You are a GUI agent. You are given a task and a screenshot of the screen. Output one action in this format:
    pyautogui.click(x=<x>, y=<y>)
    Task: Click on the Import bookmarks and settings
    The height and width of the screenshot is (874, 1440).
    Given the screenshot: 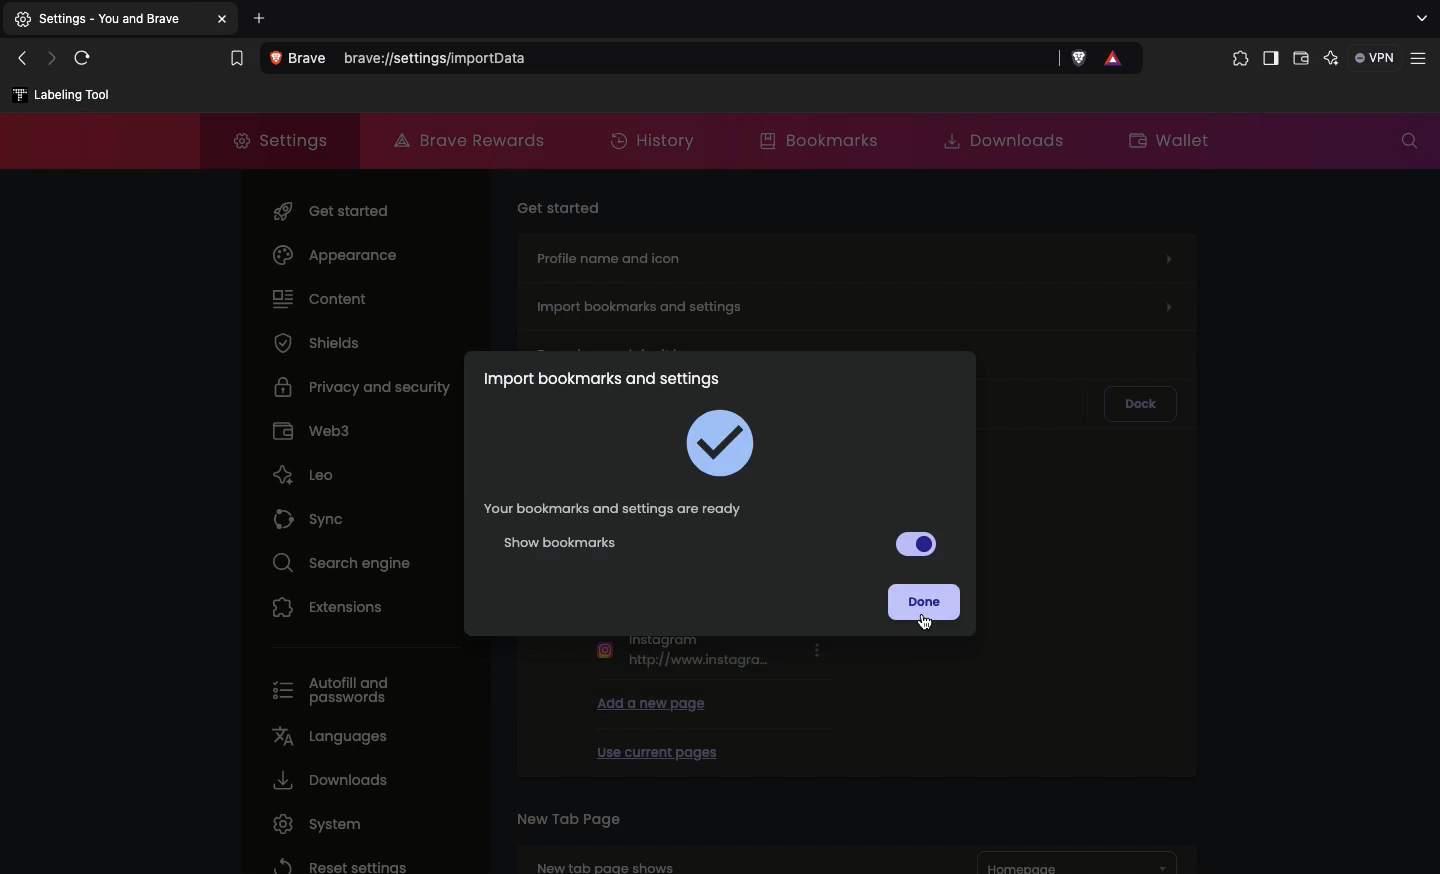 What is the action you would take?
    pyautogui.click(x=859, y=302)
    